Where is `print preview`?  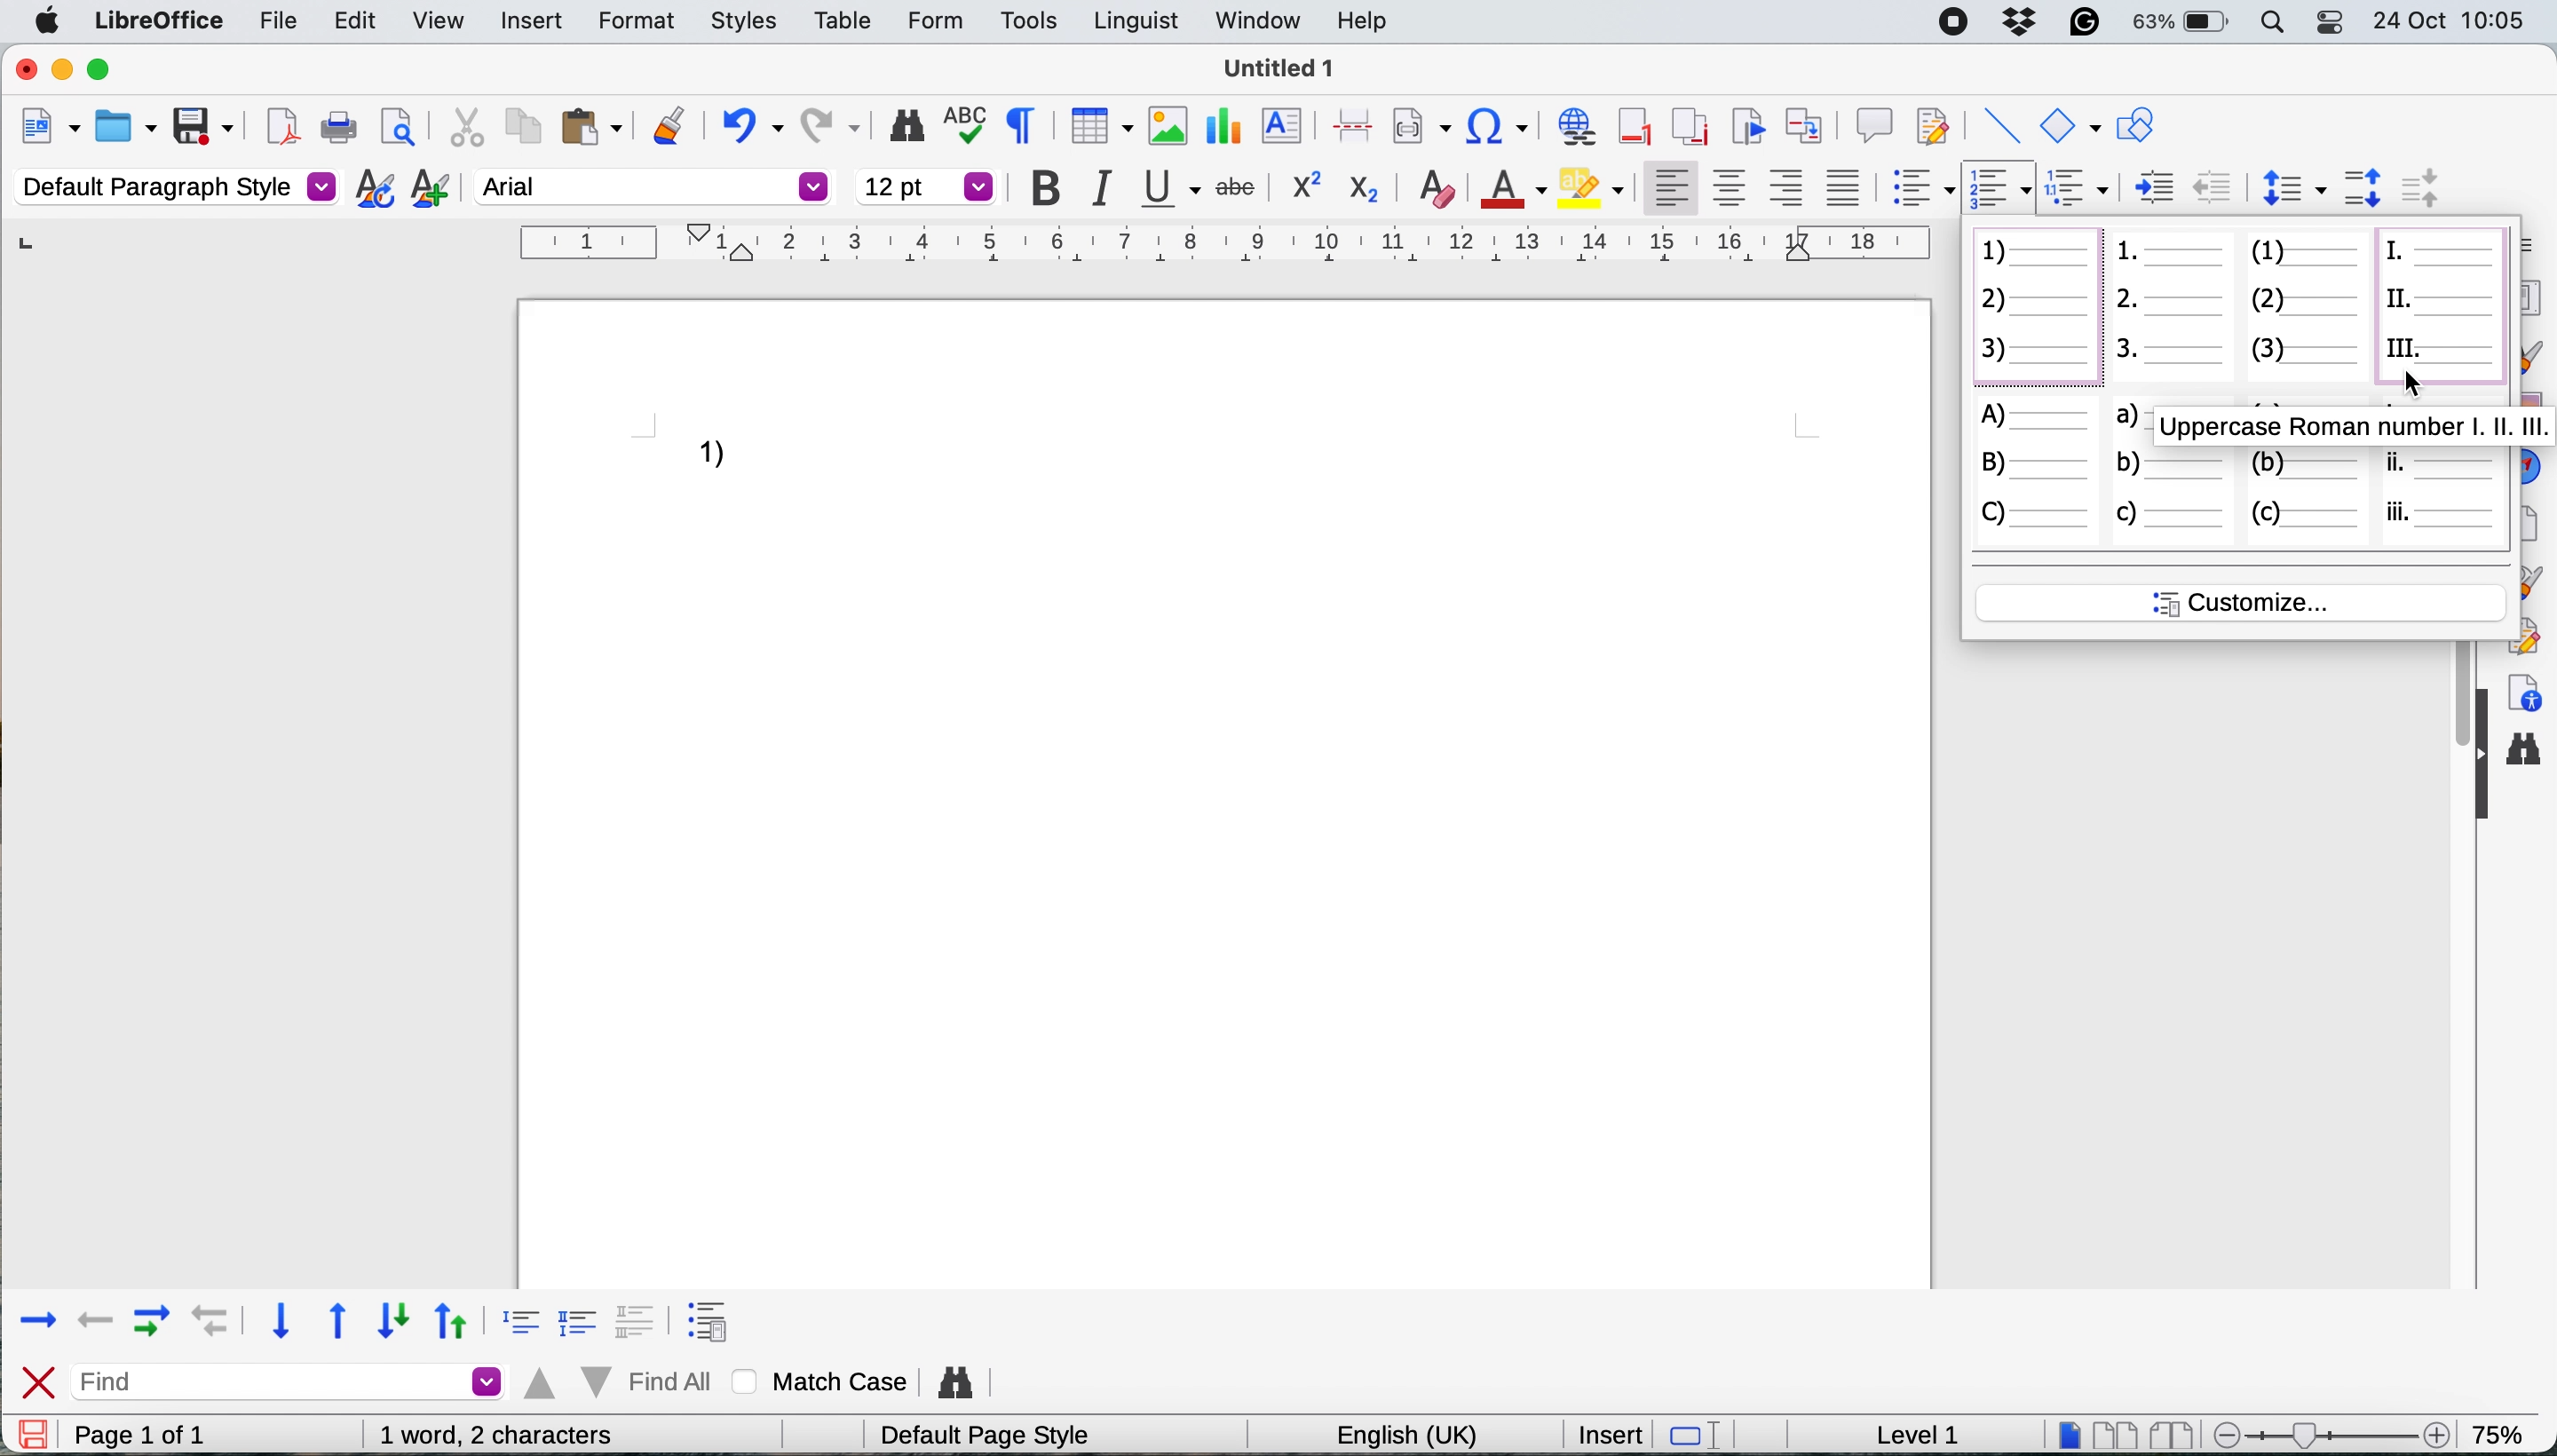
print preview is located at coordinates (397, 127).